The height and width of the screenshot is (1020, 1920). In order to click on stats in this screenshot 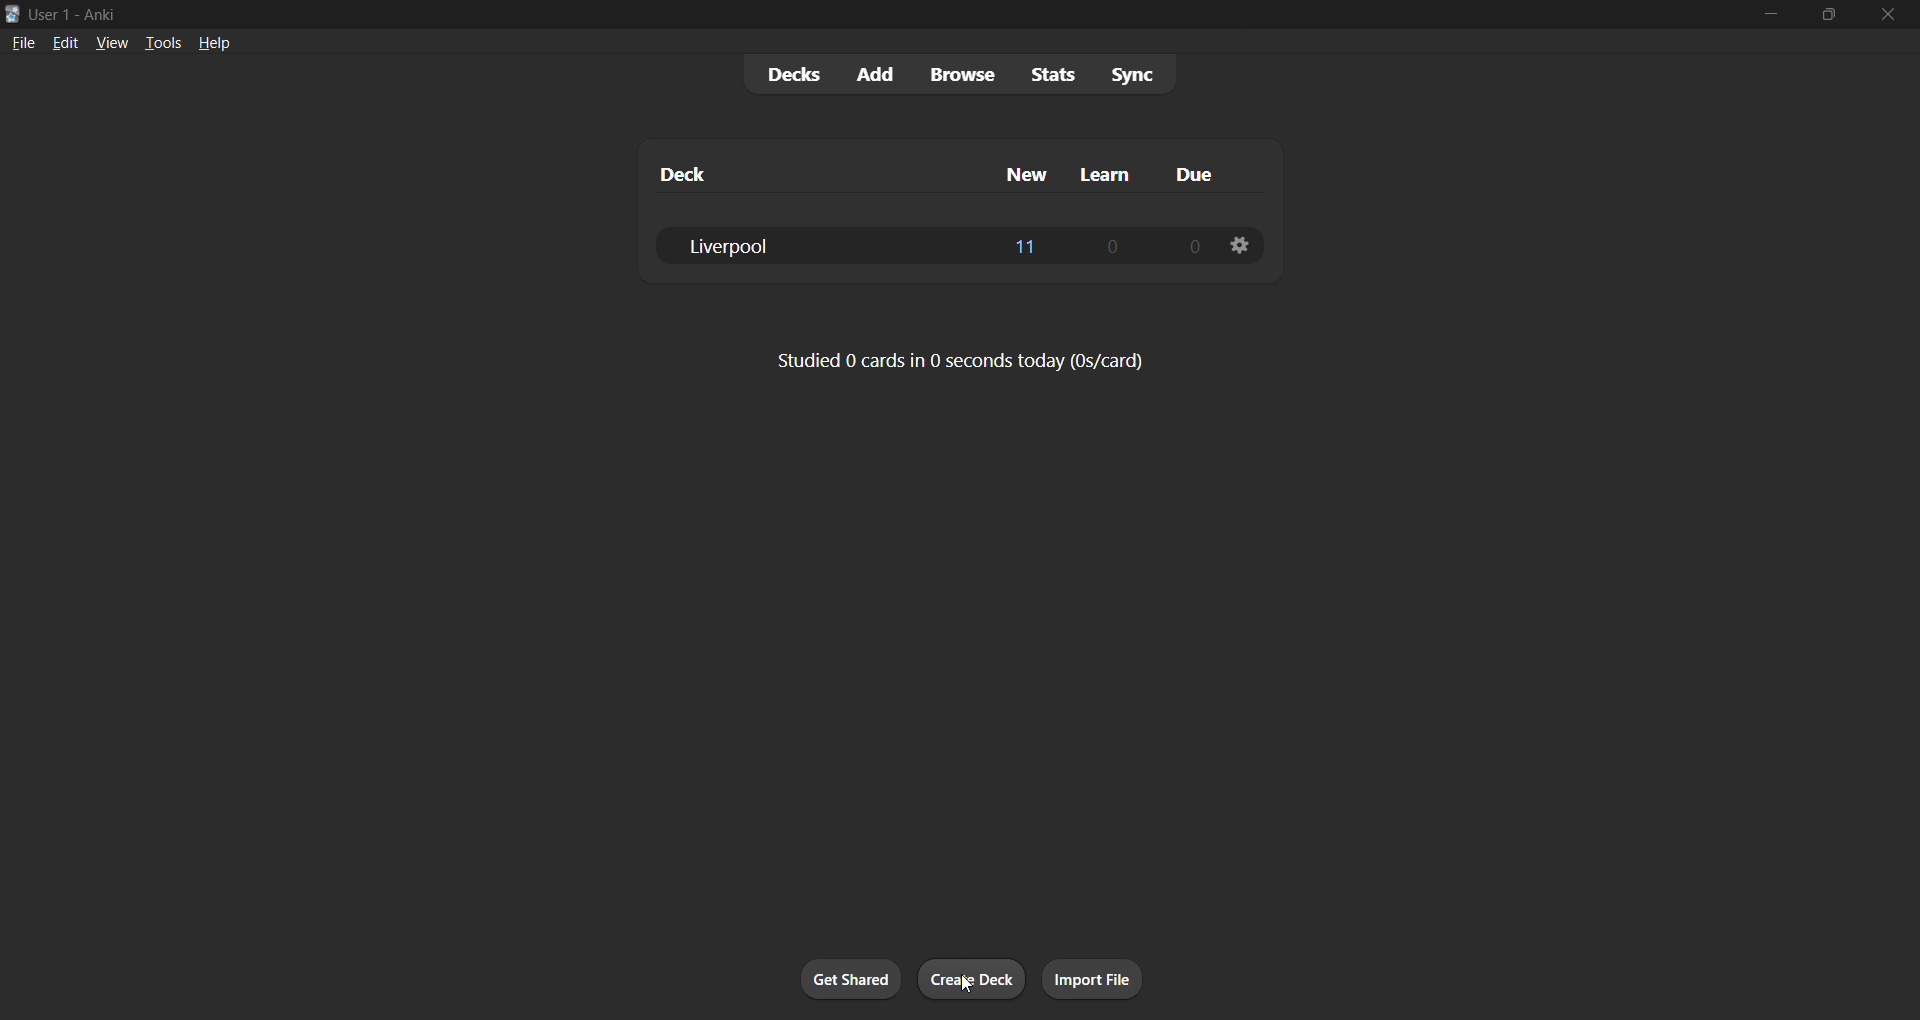, I will do `click(1046, 74)`.